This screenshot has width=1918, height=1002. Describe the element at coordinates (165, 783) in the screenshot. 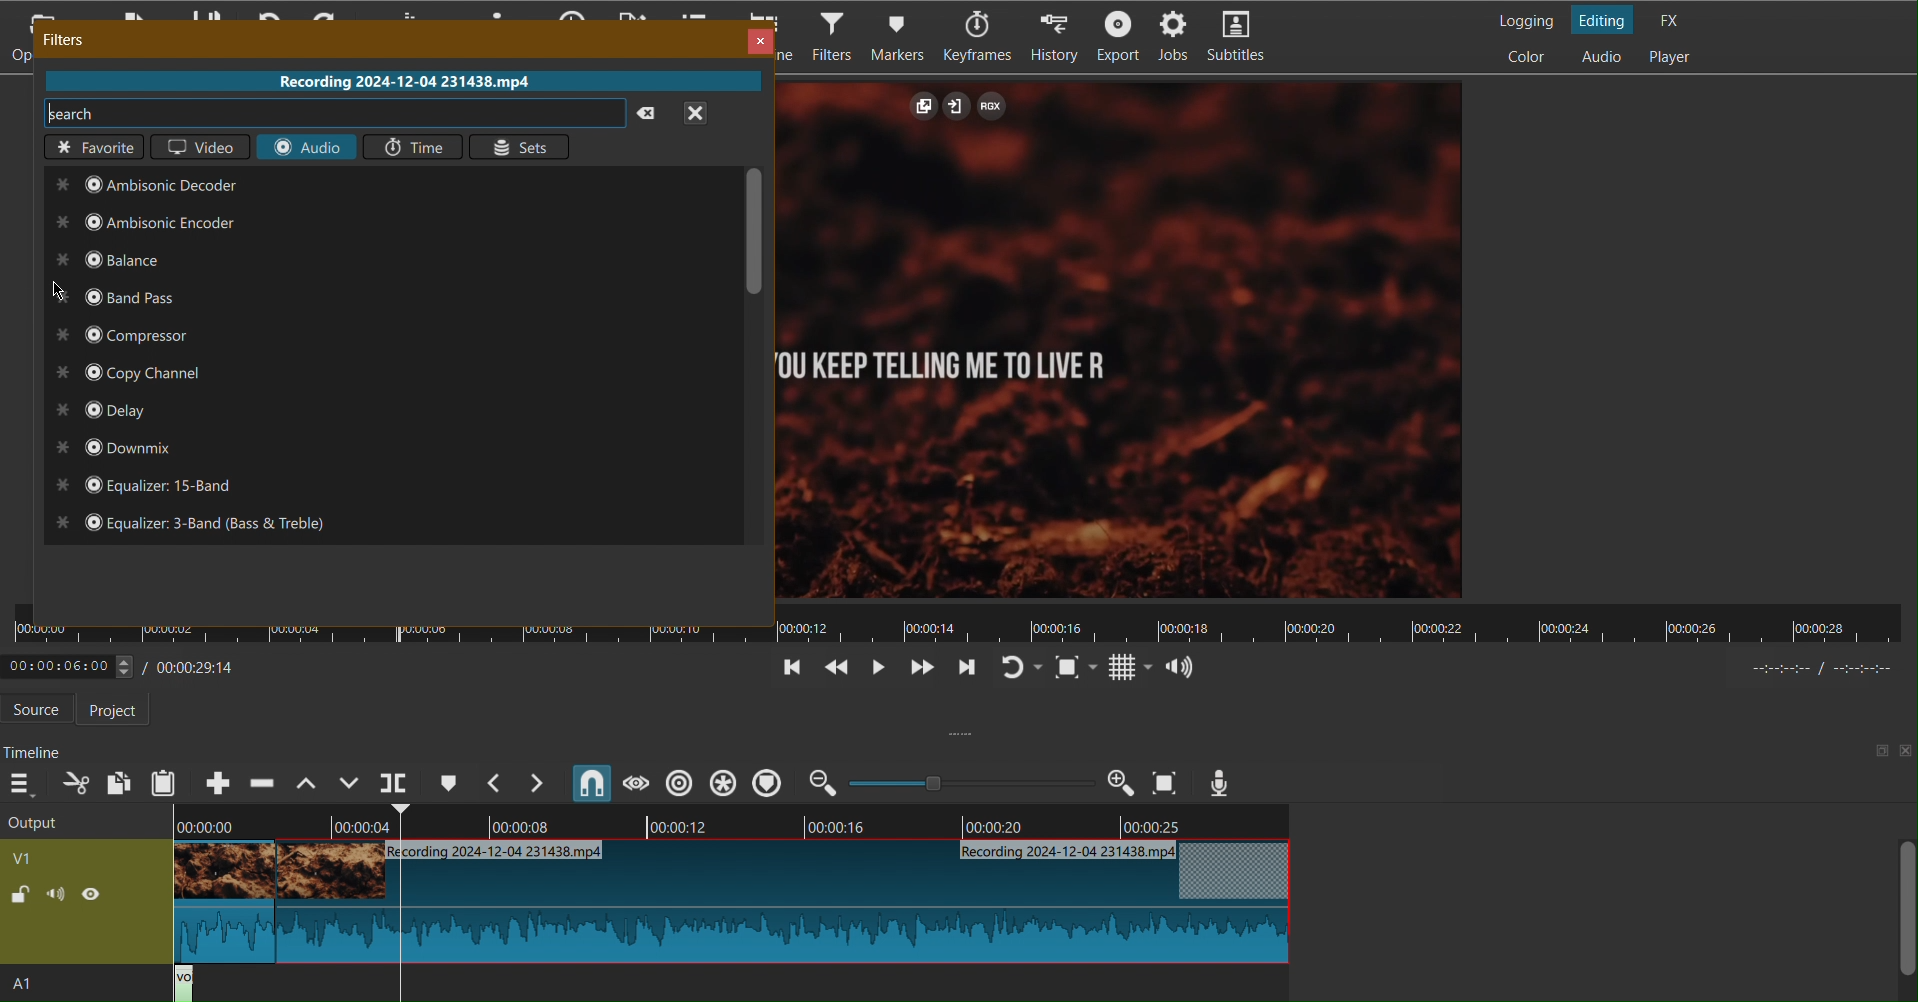

I see `Paste` at that location.